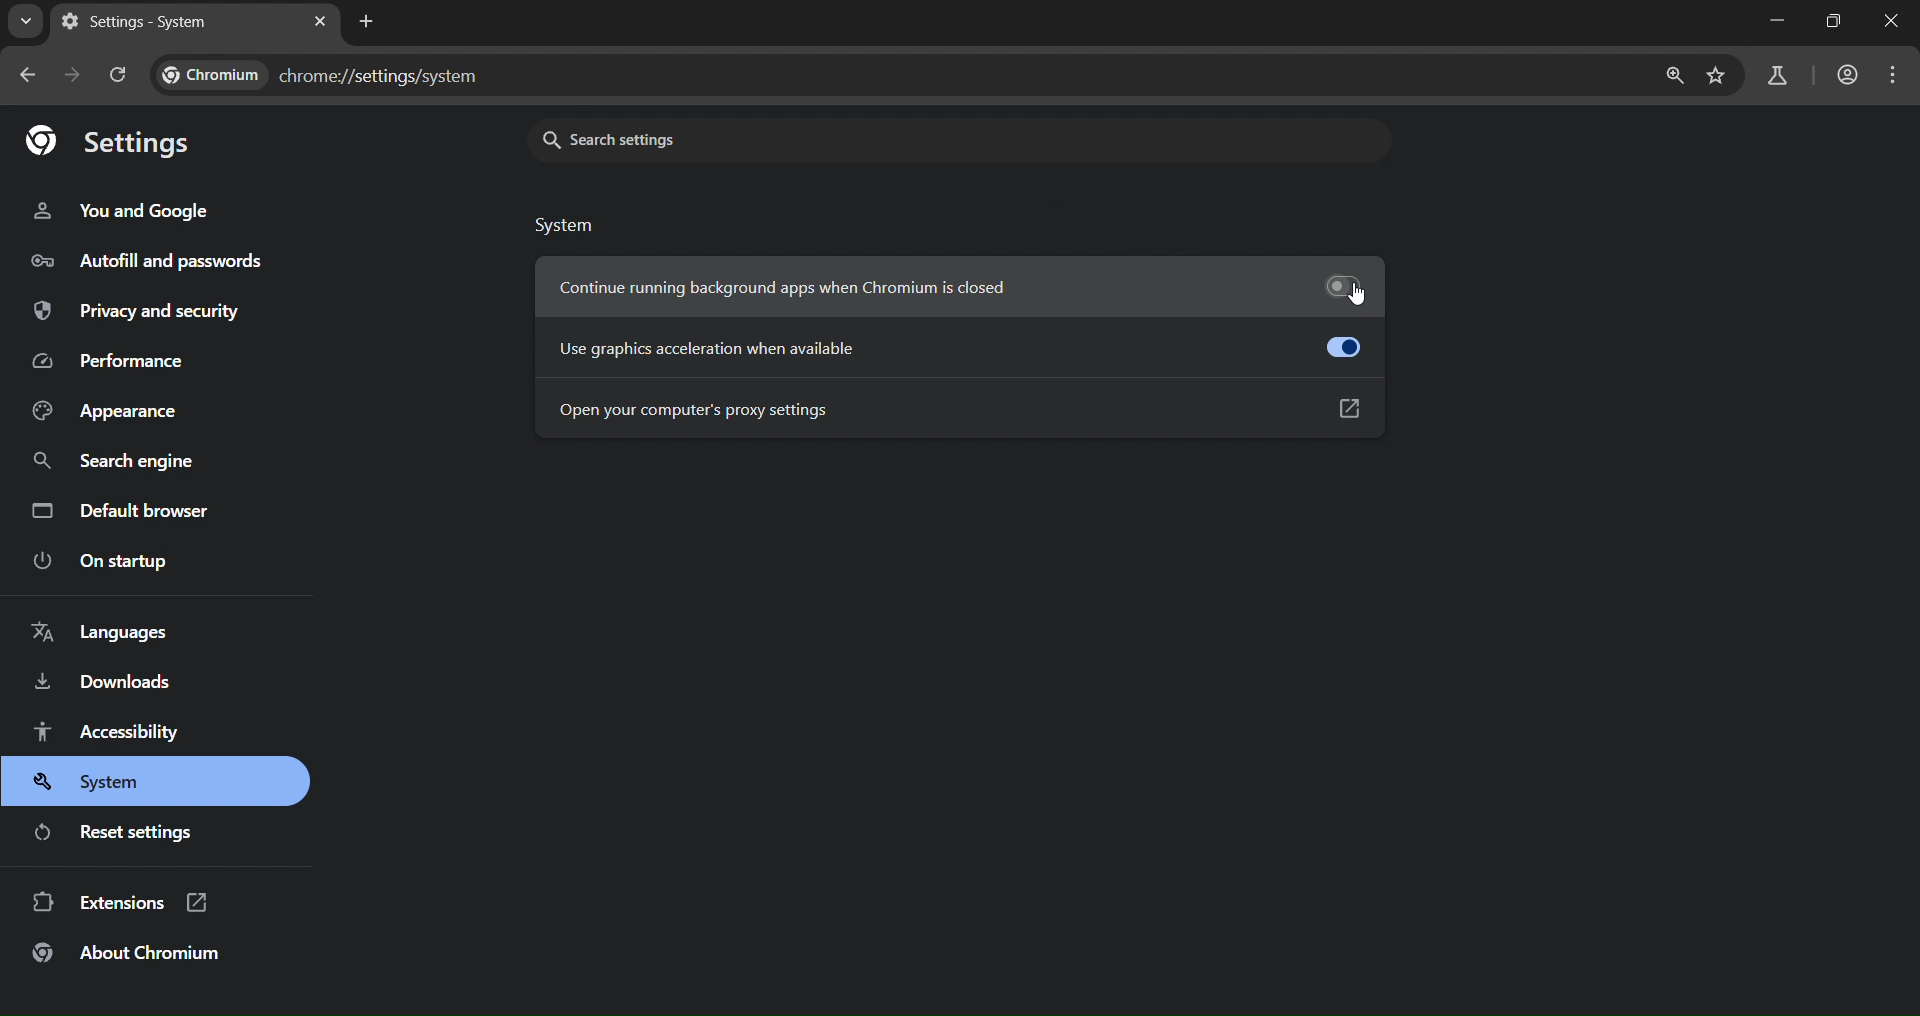  Describe the element at coordinates (1834, 22) in the screenshot. I see `full screen` at that location.